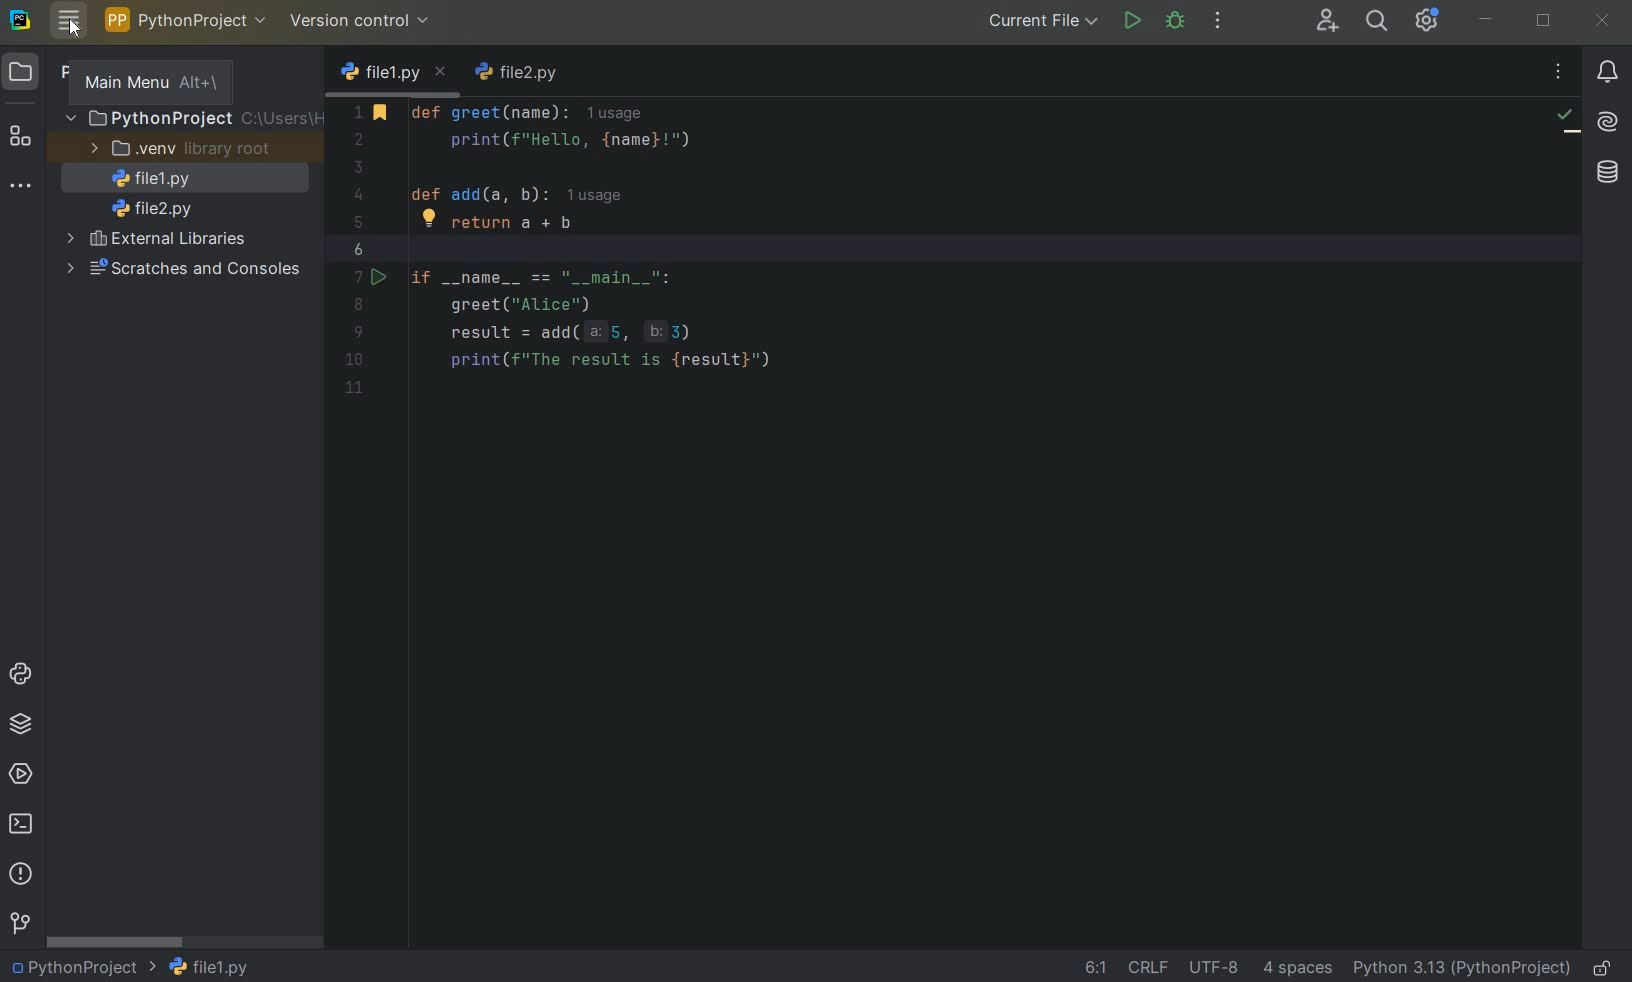 This screenshot has height=982, width=1632. Describe the element at coordinates (152, 208) in the screenshot. I see `file name 2` at that location.